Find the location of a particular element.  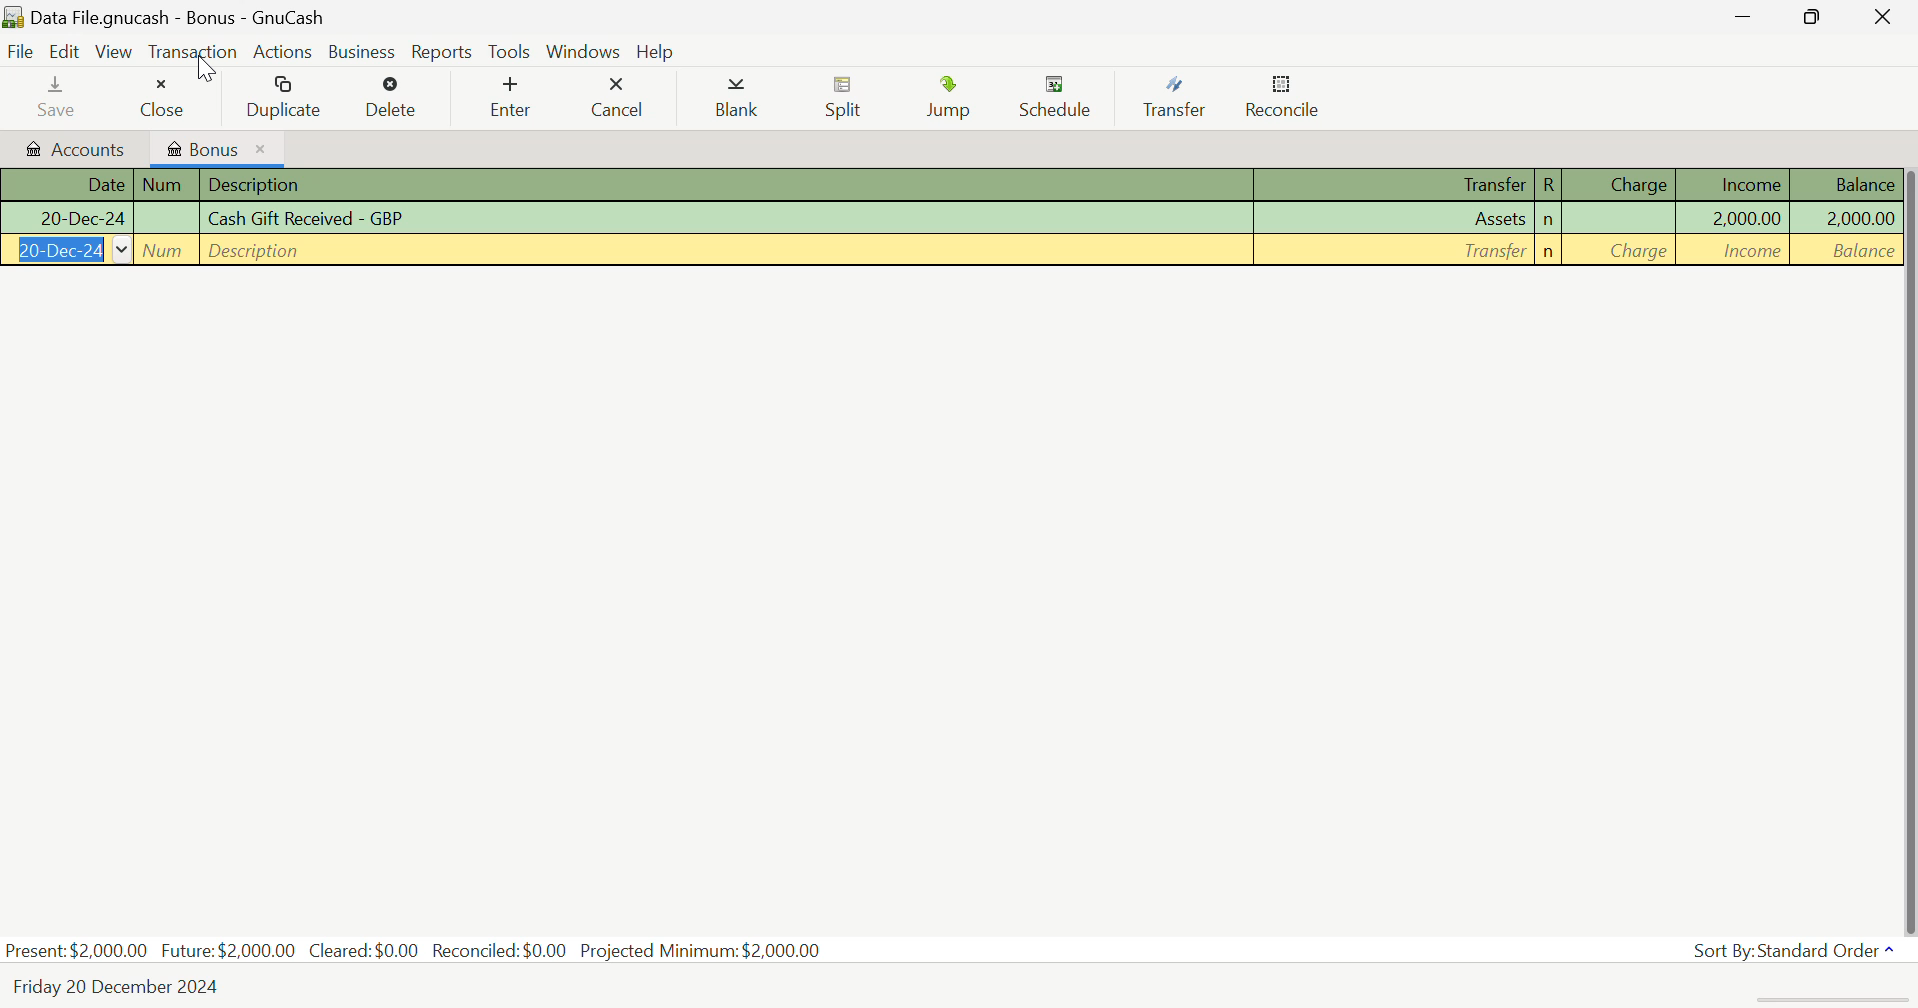

Description is located at coordinates (725, 251).